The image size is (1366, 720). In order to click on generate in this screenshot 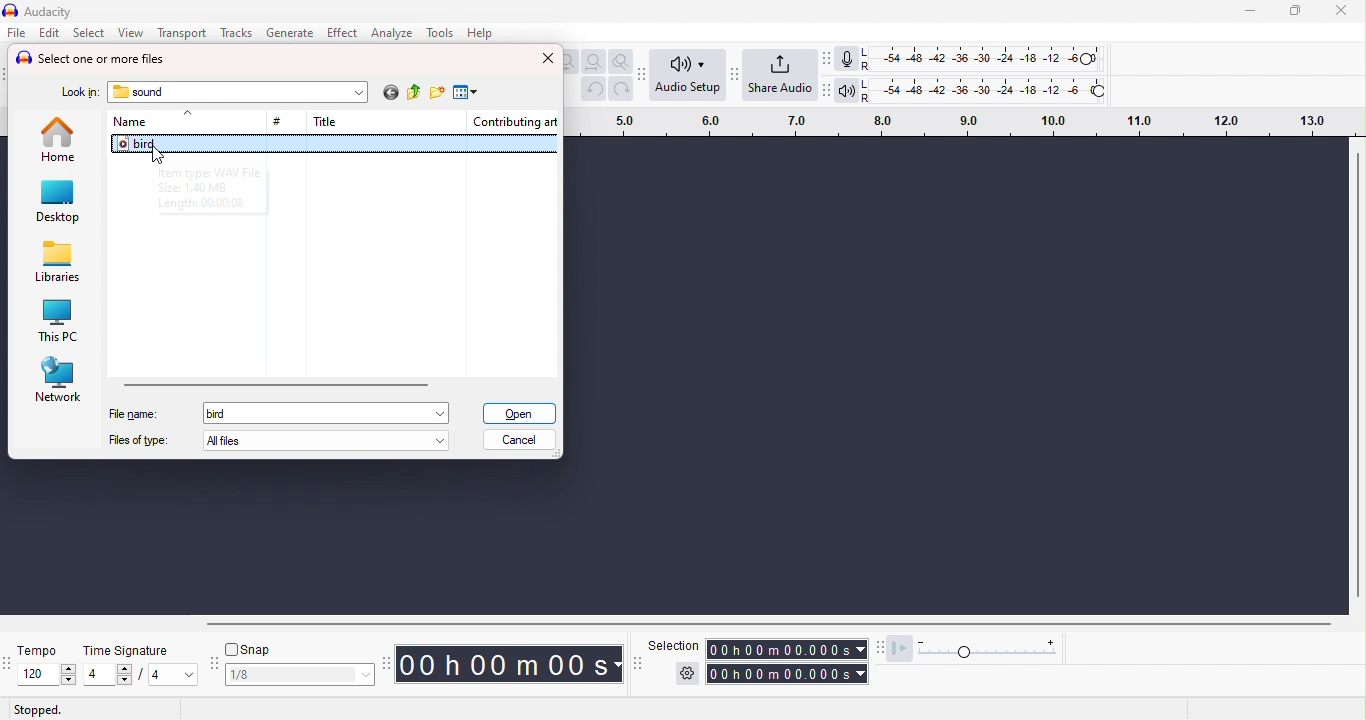, I will do `click(292, 32)`.